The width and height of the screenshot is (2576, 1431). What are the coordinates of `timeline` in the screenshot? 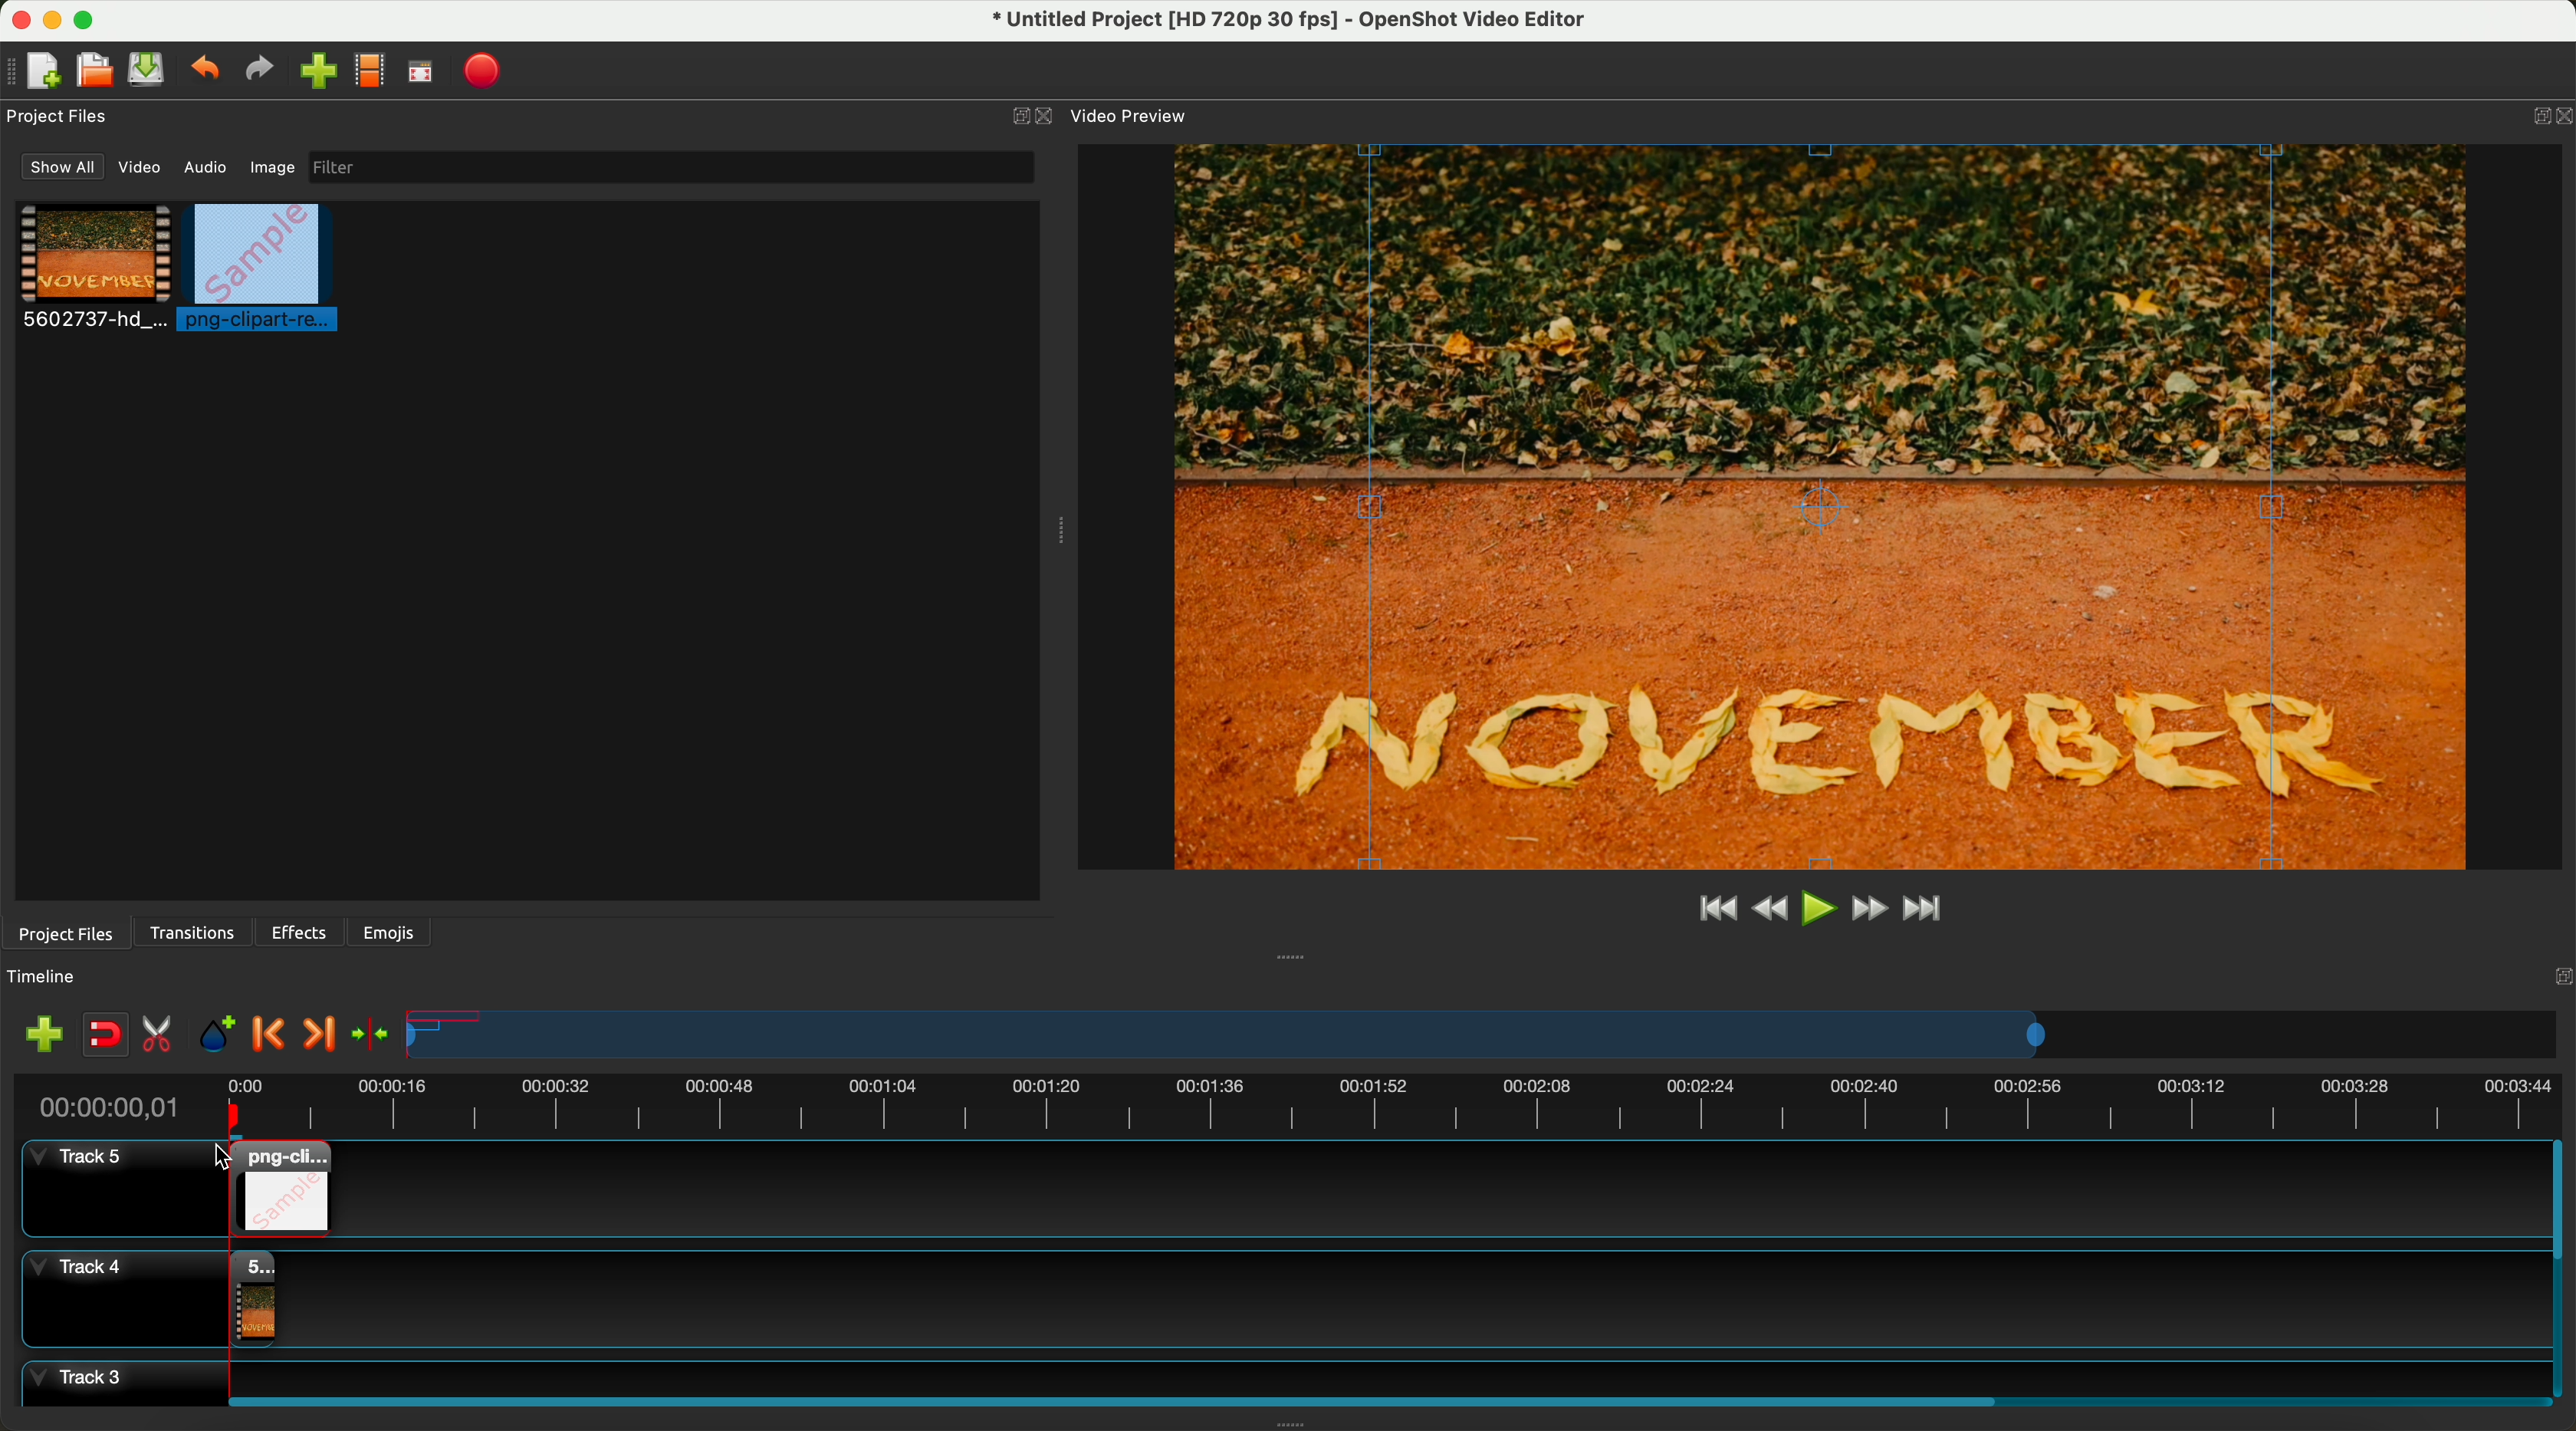 It's located at (1286, 1103).